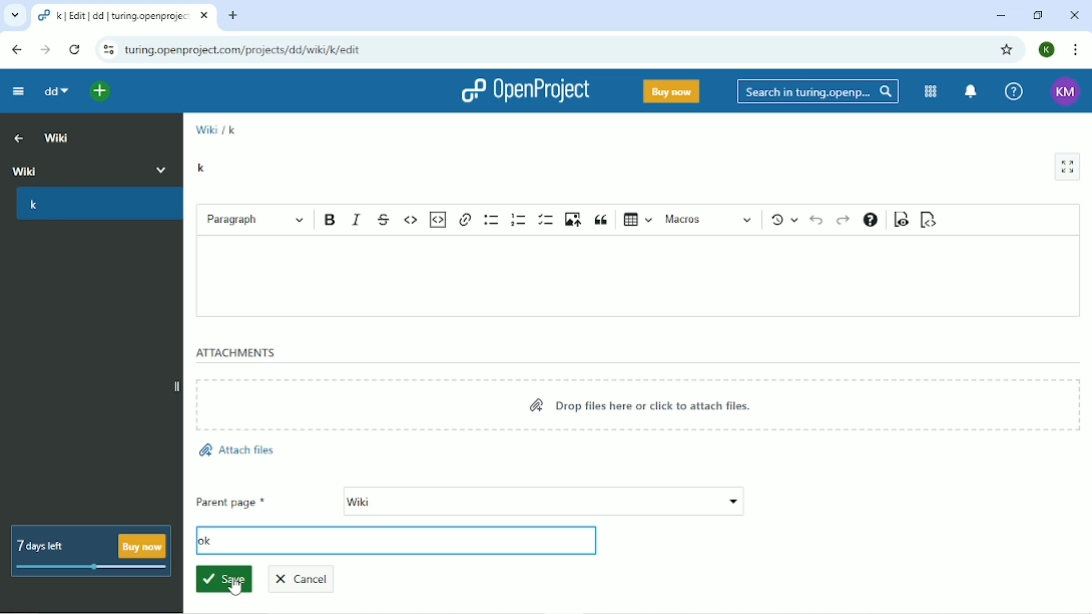 This screenshot has width=1092, height=614. Describe the element at coordinates (16, 137) in the screenshot. I see `Up` at that location.